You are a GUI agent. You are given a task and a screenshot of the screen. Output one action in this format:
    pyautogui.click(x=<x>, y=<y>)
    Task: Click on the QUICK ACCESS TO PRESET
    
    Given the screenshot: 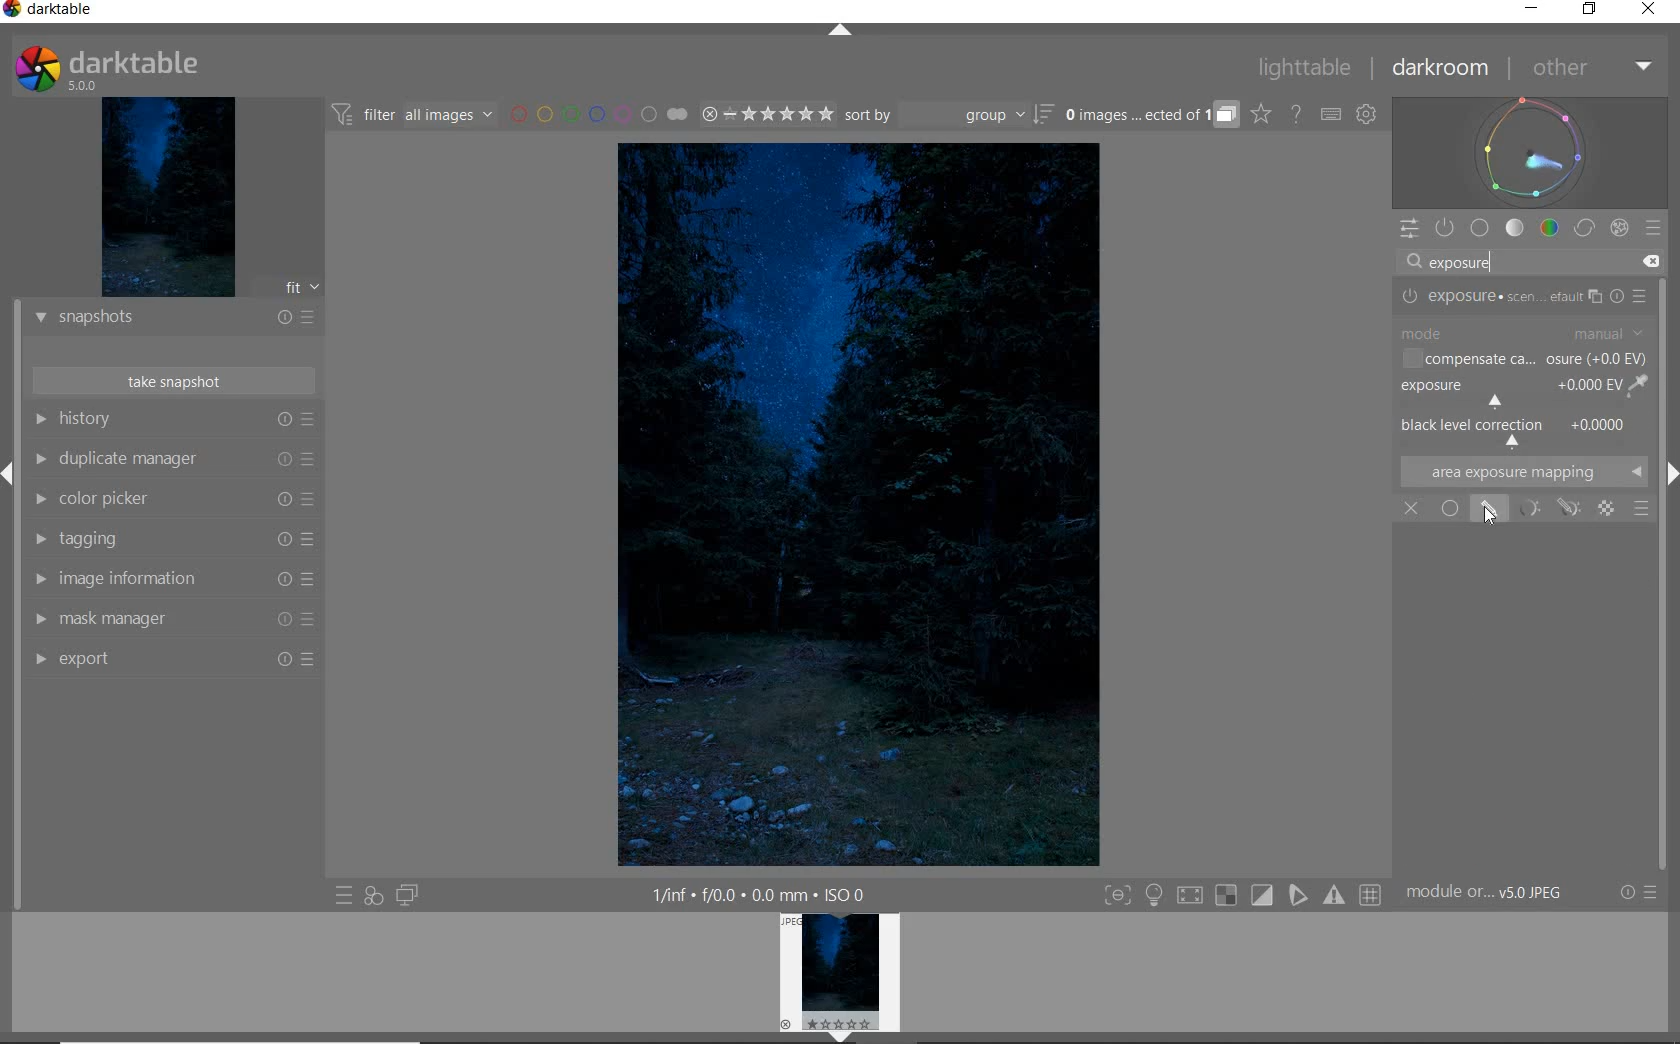 What is the action you would take?
    pyautogui.click(x=345, y=896)
    